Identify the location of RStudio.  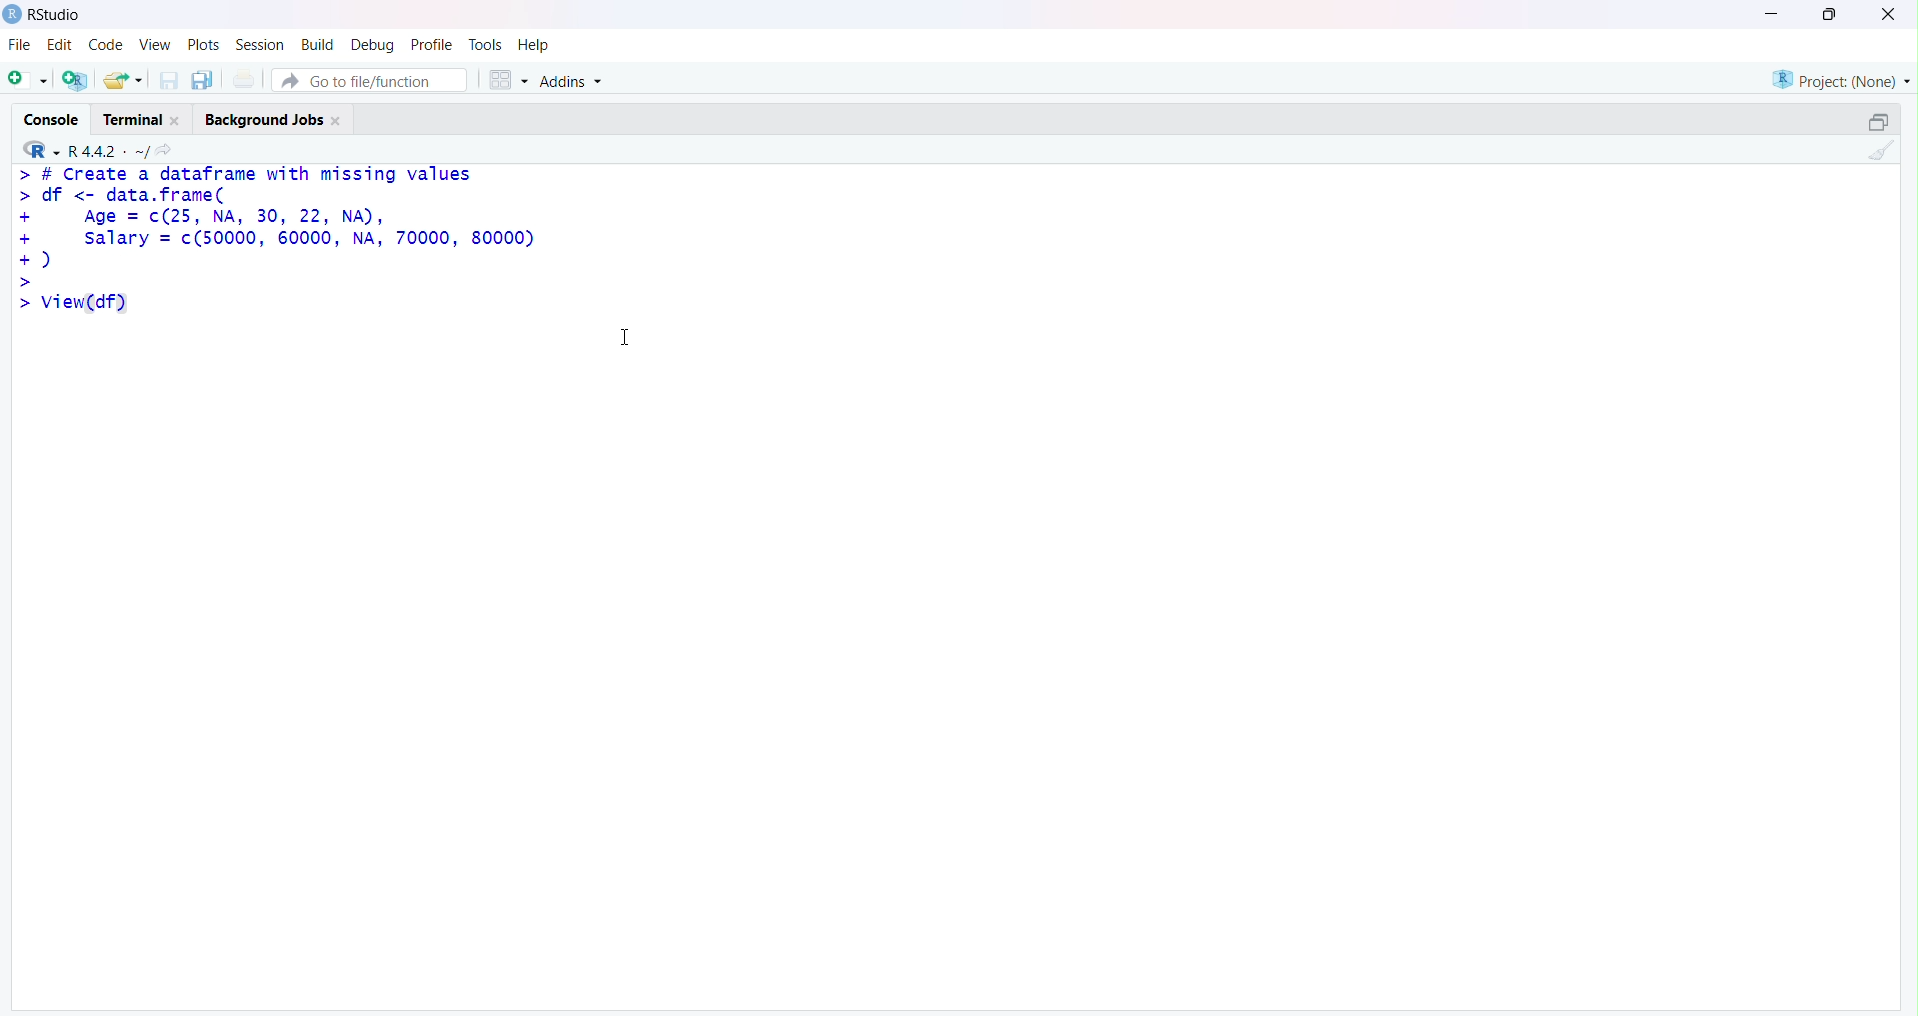
(53, 15).